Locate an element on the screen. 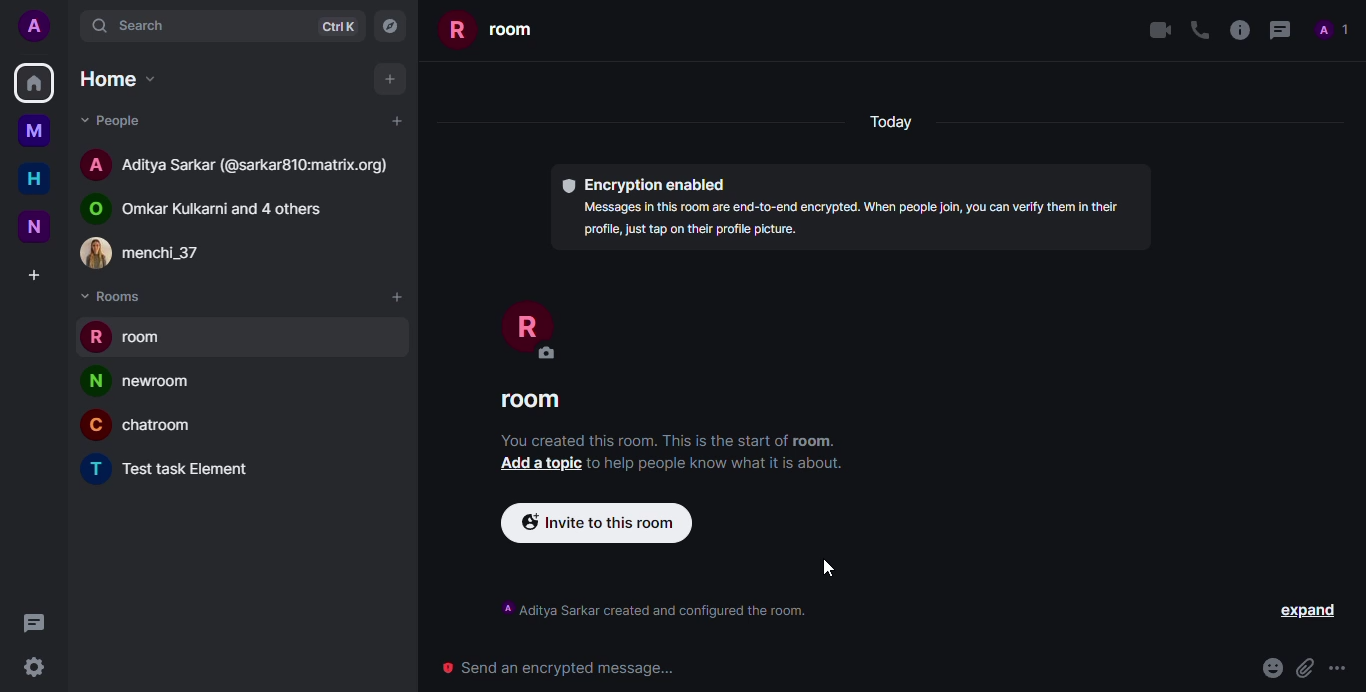 The height and width of the screenshot is (692, 1366). rooms dropdown is located at coordinates (121, 299).